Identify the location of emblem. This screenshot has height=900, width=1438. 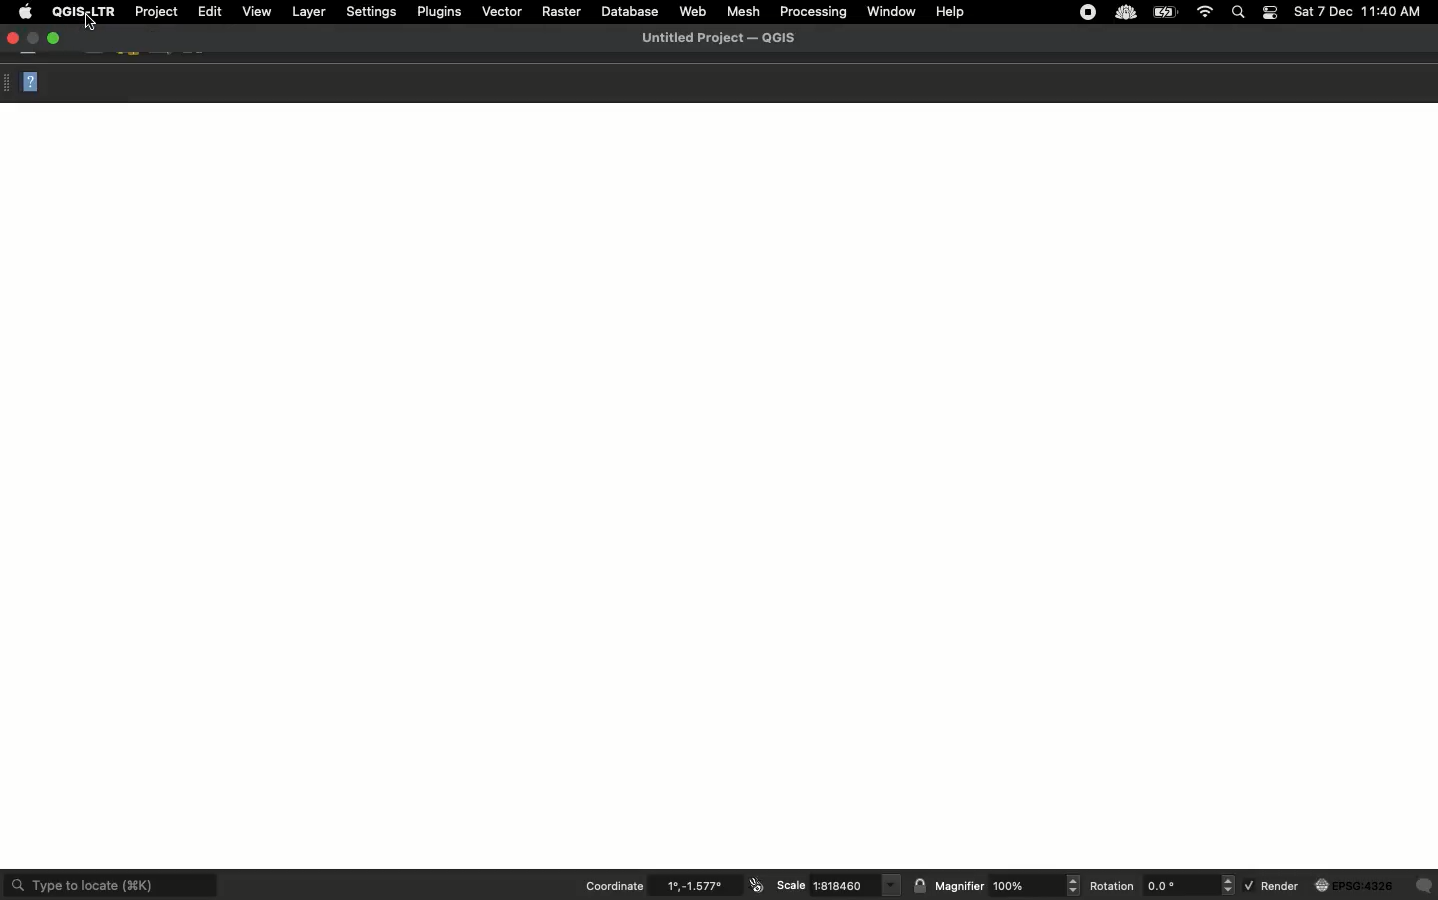
(758, 883).